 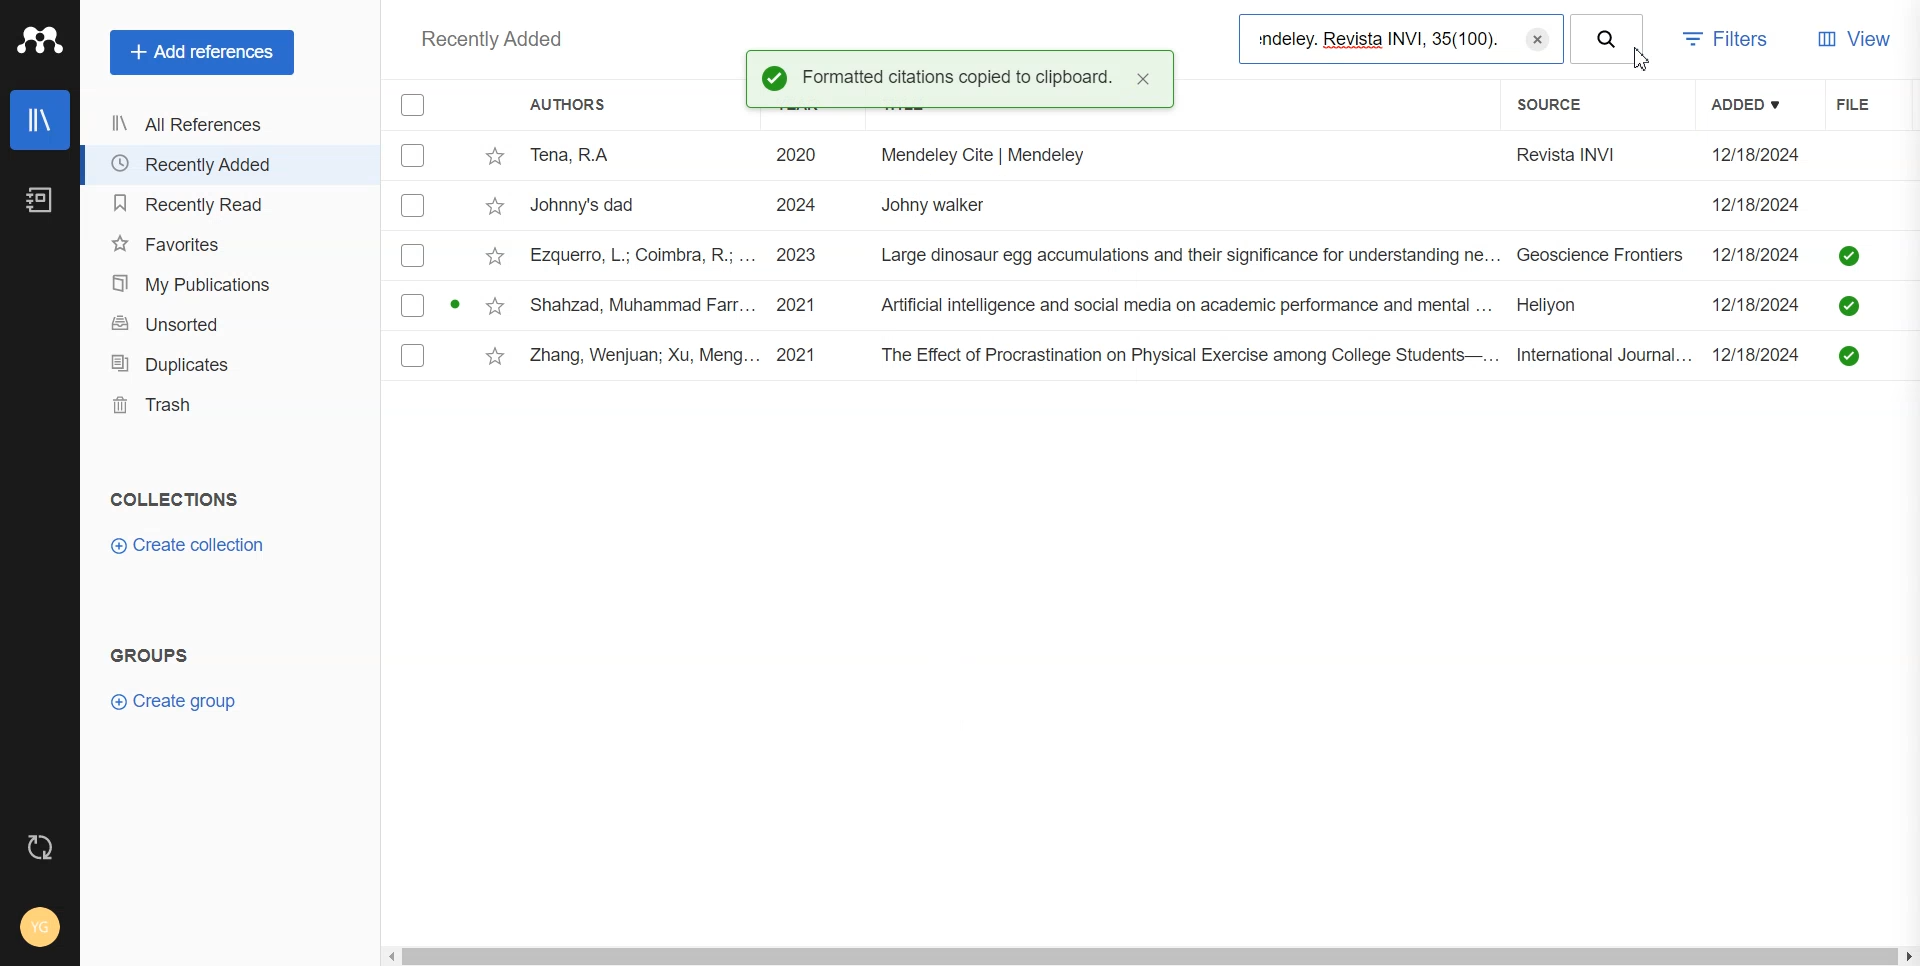 What do you see at coordinates (1108, 256) in the screenshot?
I see `ezquerro, L.; Coimbra, R.; ... 2023 Large dinosaur egg accumulations and their significance for understanding ne... Geoscience Frontiers` at bounding box center [1108, 256].